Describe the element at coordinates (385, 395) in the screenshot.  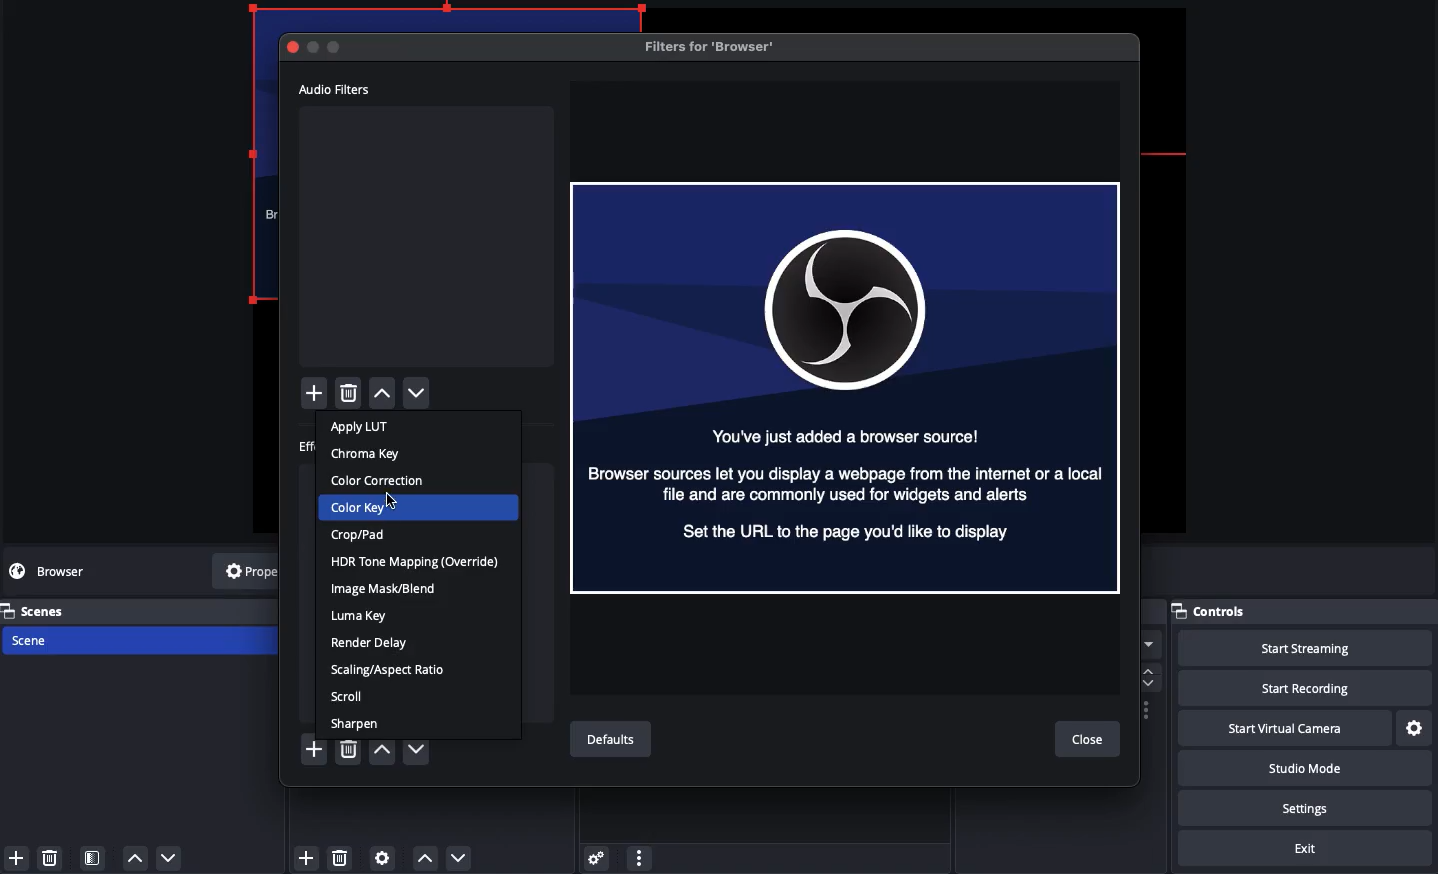
I see `up` at that location.